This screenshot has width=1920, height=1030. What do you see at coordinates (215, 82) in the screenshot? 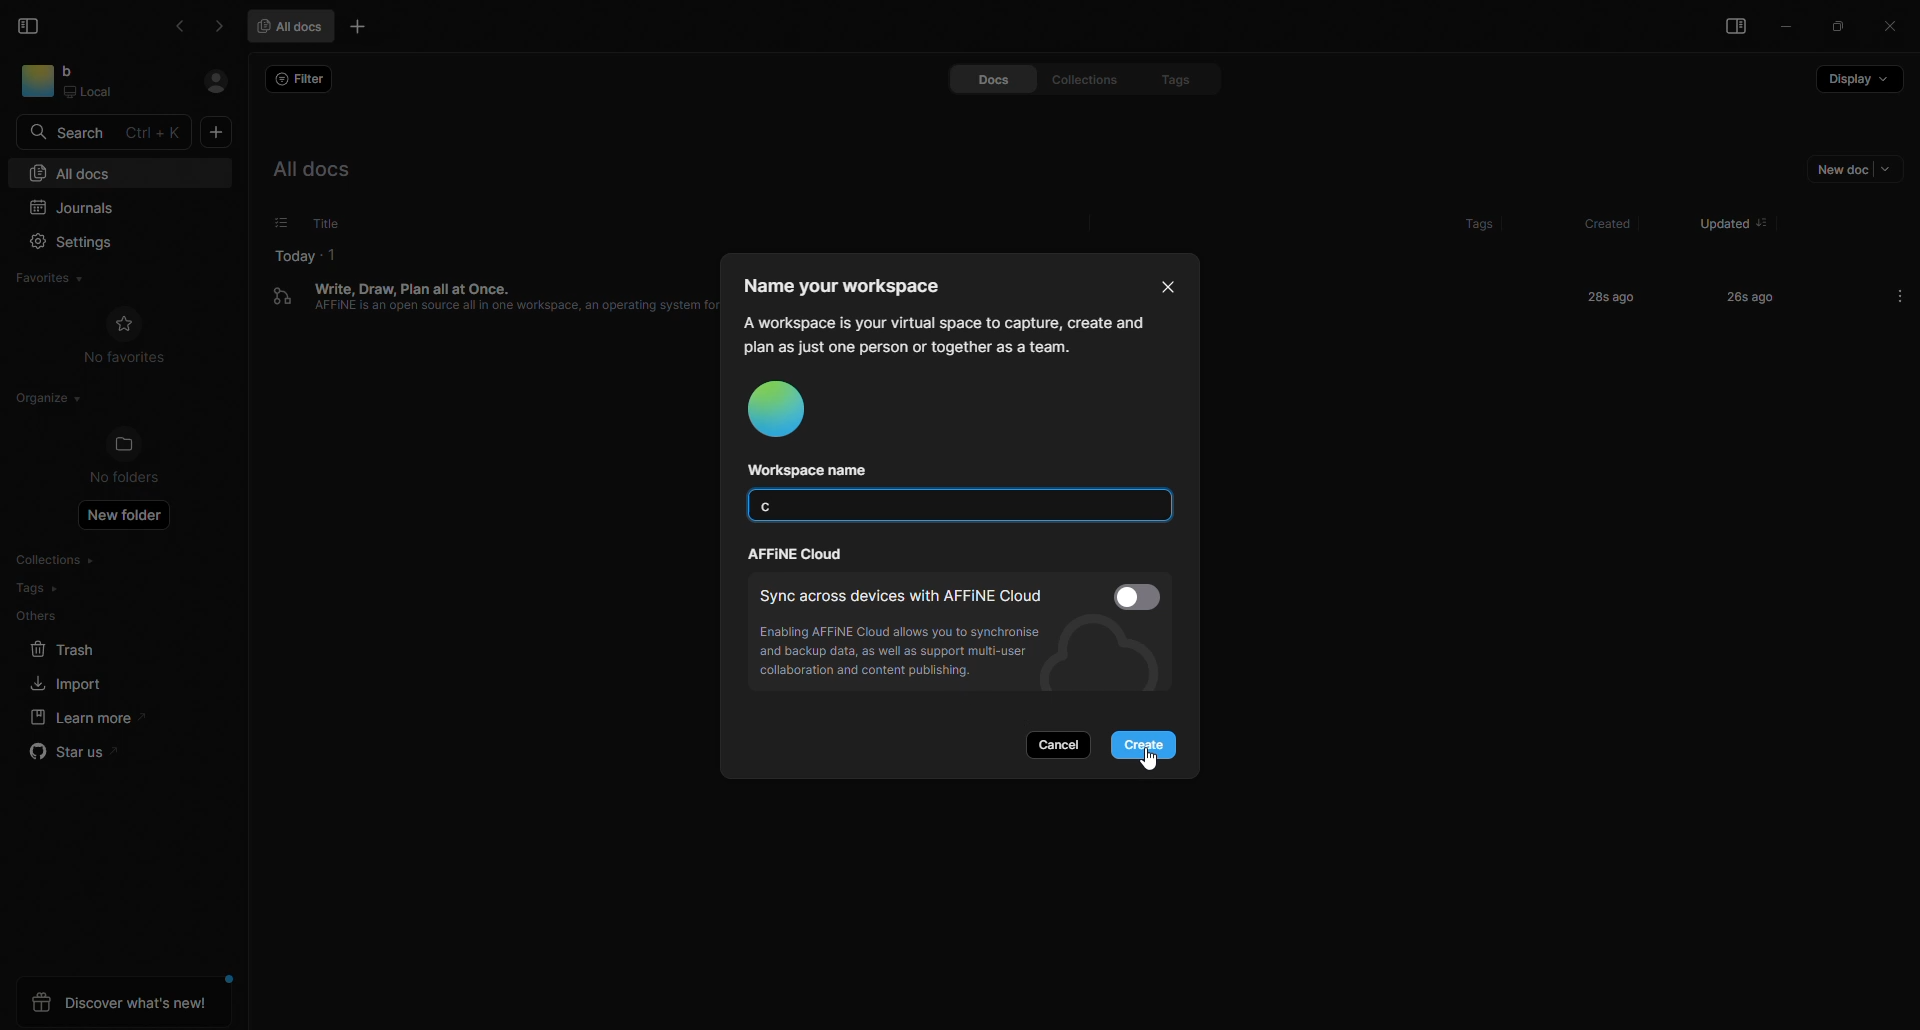
I see `Profile` at bounding box center [215, 82].